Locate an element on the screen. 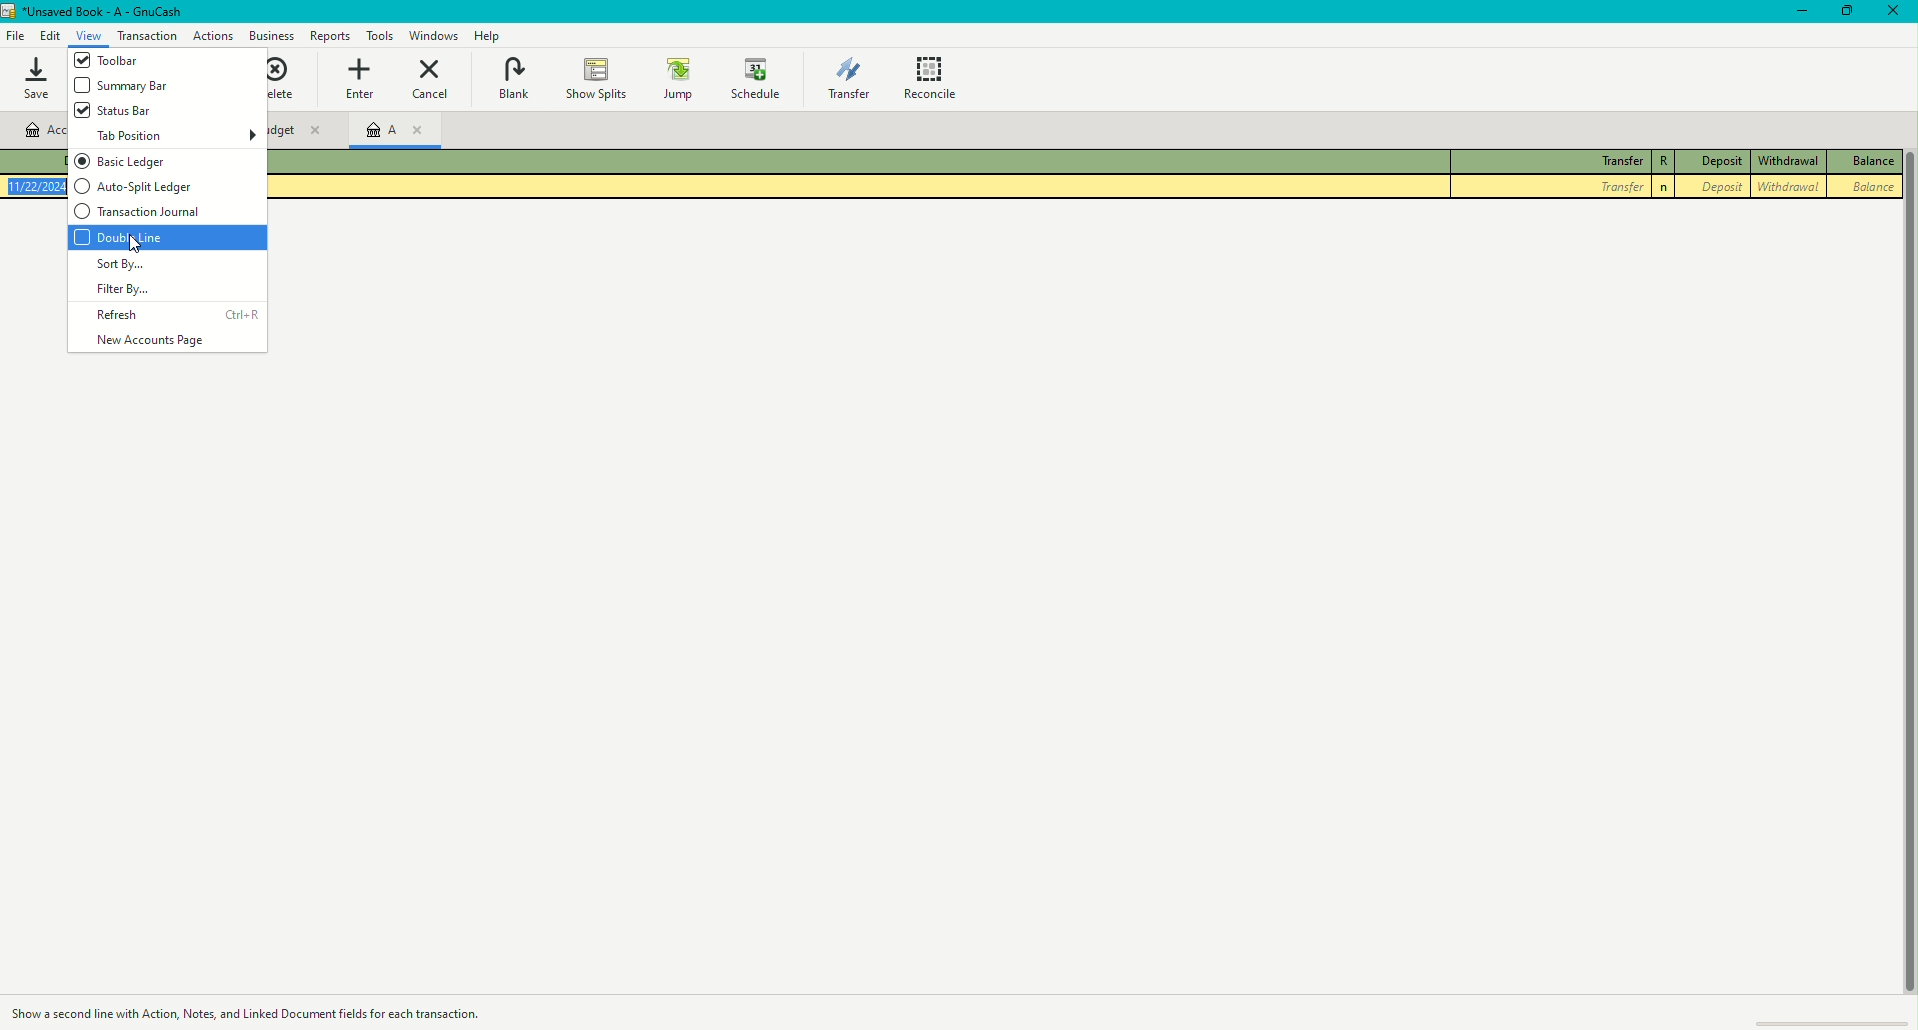  Withdrawal is located at coordinates (1788, 187).